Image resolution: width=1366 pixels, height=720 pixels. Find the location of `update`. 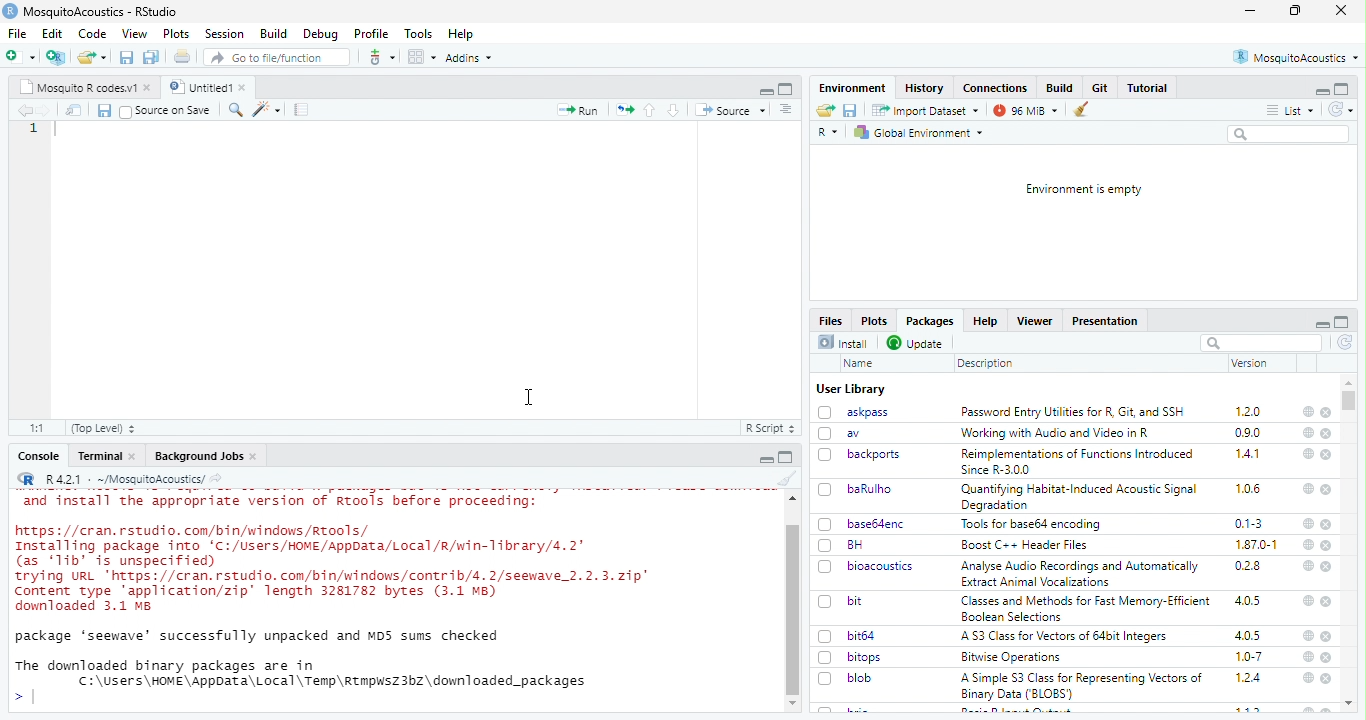

update is located at coordinates (917, 344).